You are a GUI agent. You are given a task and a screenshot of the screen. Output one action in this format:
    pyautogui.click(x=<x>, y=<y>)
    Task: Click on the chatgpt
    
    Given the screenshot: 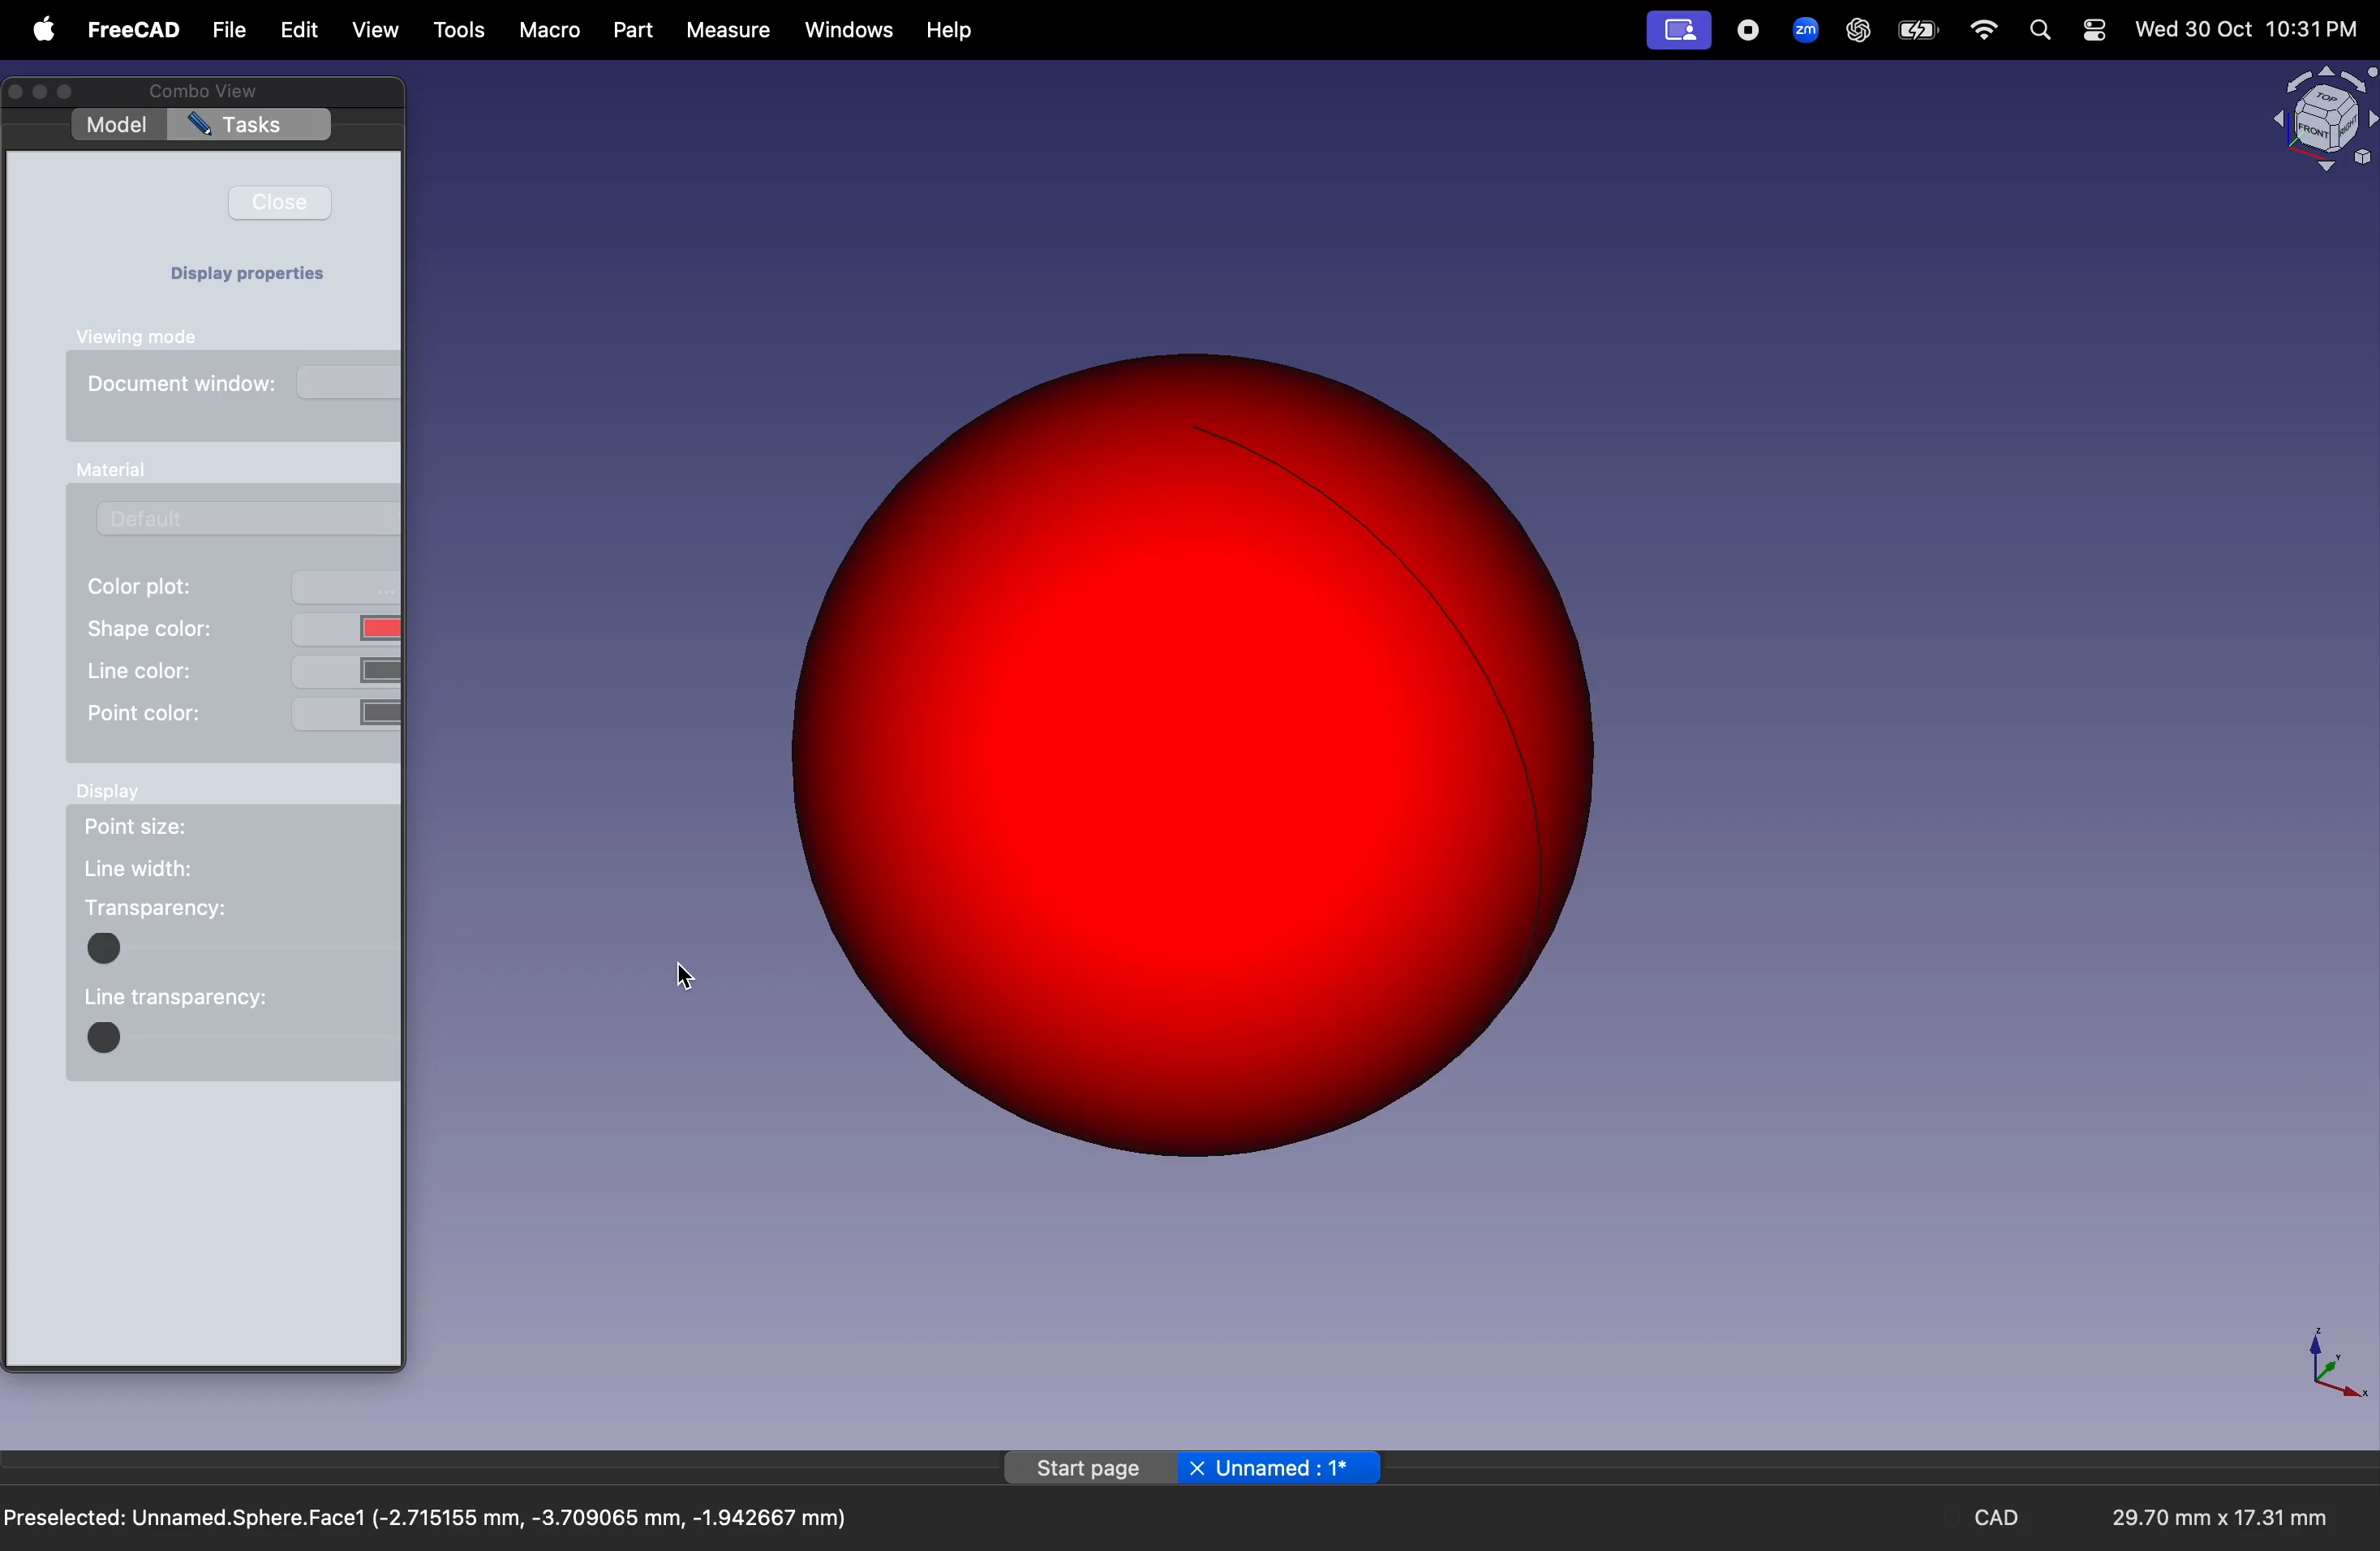 What is the action you would take?
    pyautogui.click(x=1857, y=30)
    